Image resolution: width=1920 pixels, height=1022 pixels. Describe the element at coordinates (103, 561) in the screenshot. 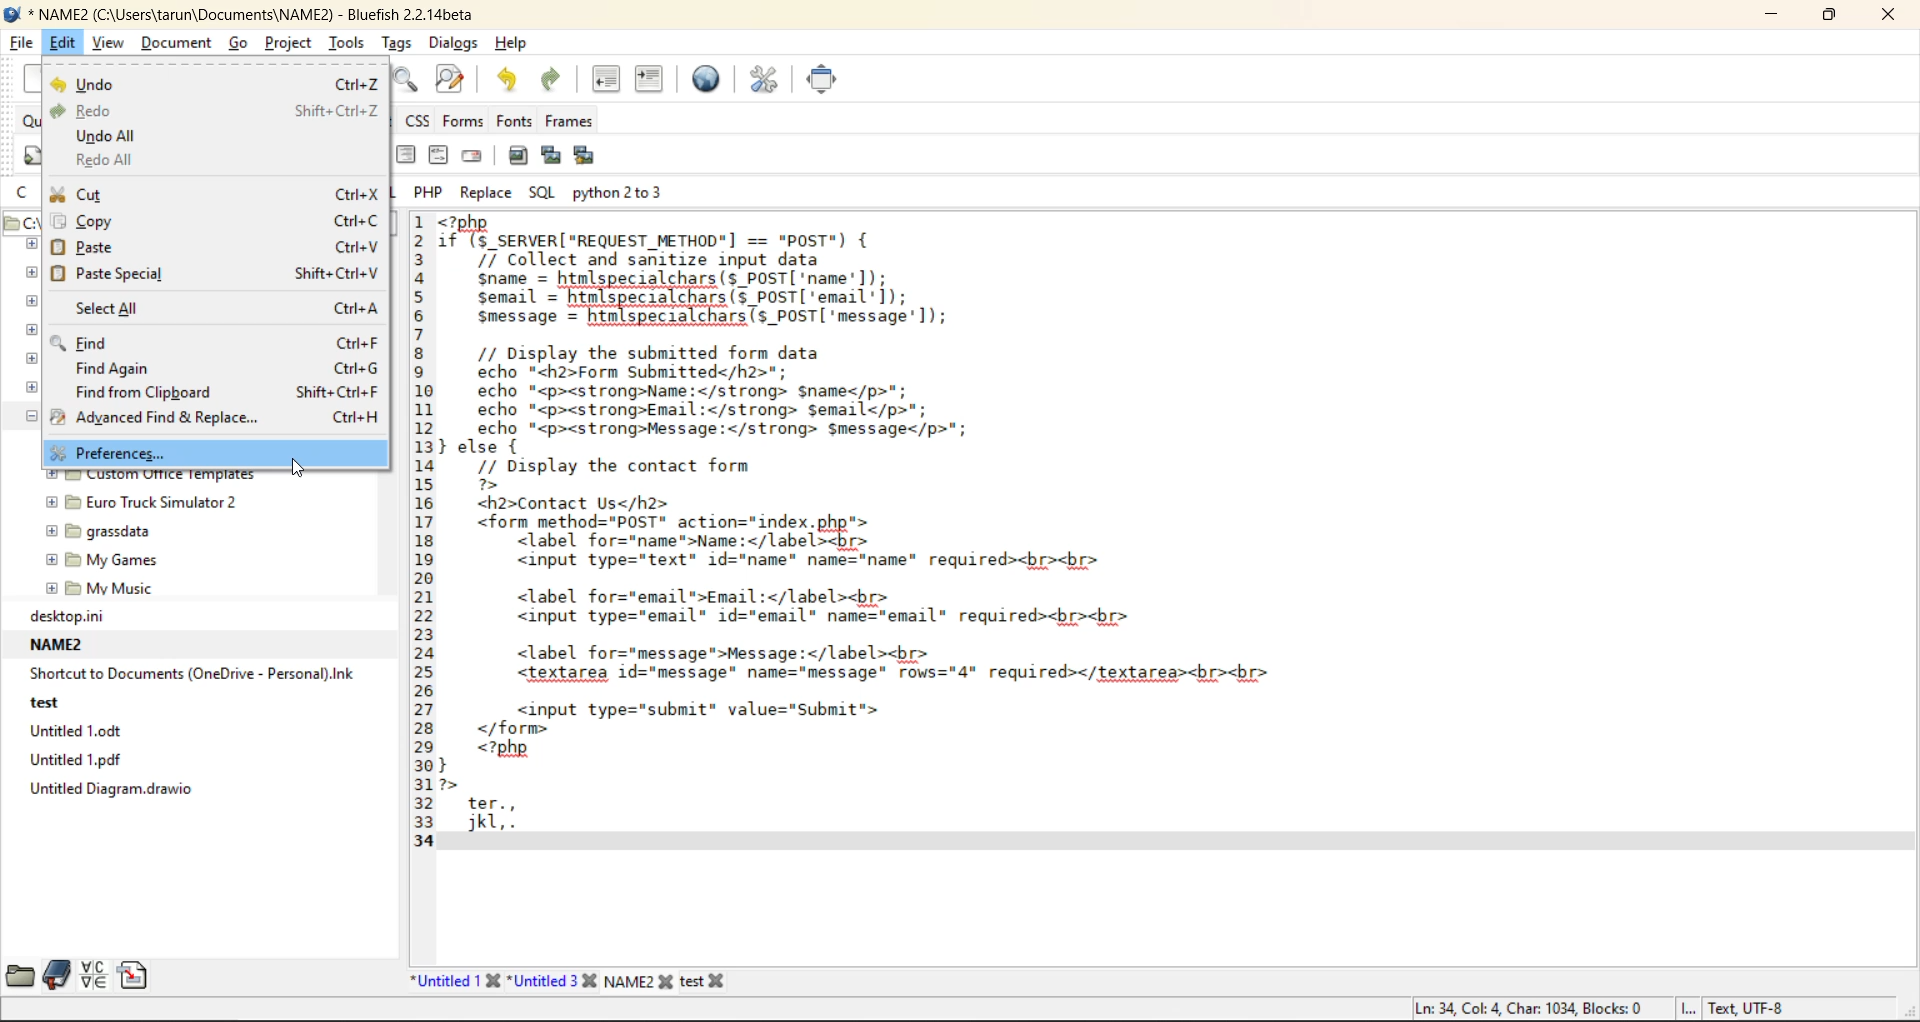

I see `my Games` at that location.